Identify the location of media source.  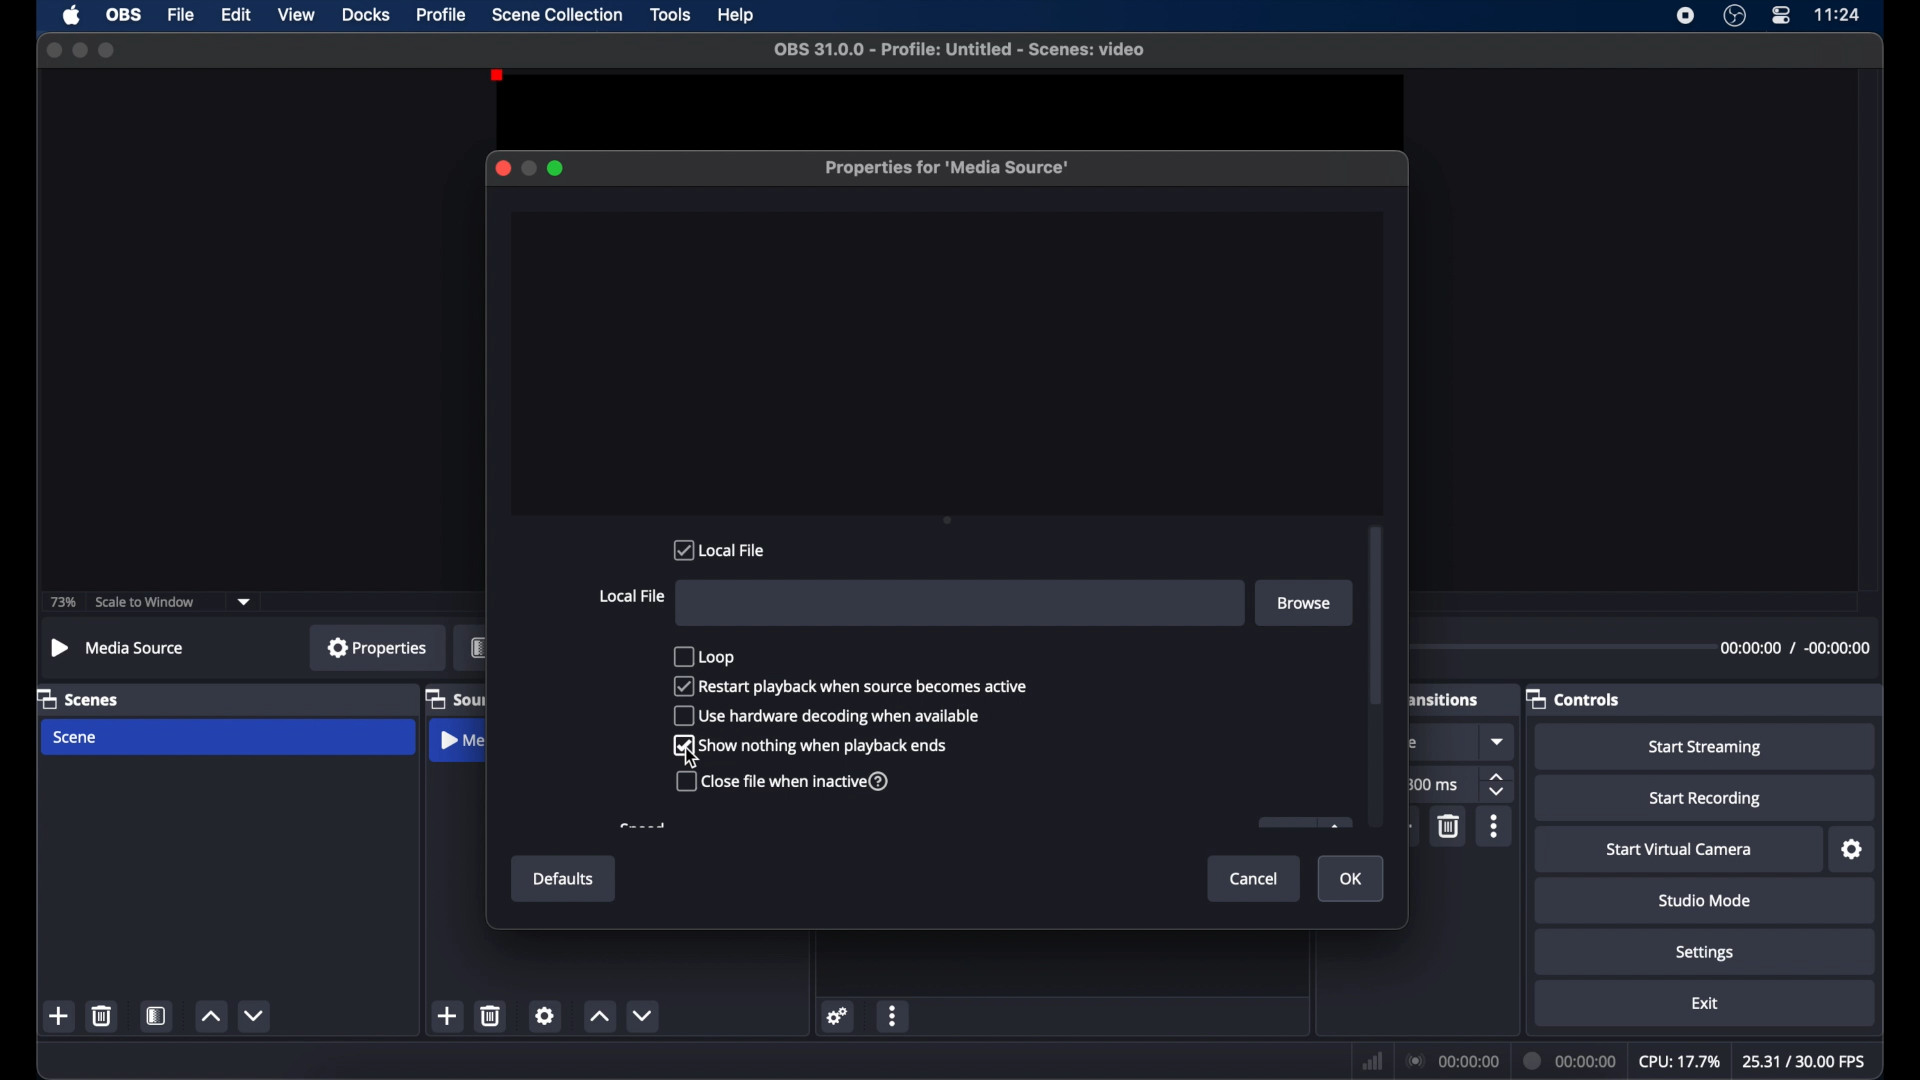
(461, 739).